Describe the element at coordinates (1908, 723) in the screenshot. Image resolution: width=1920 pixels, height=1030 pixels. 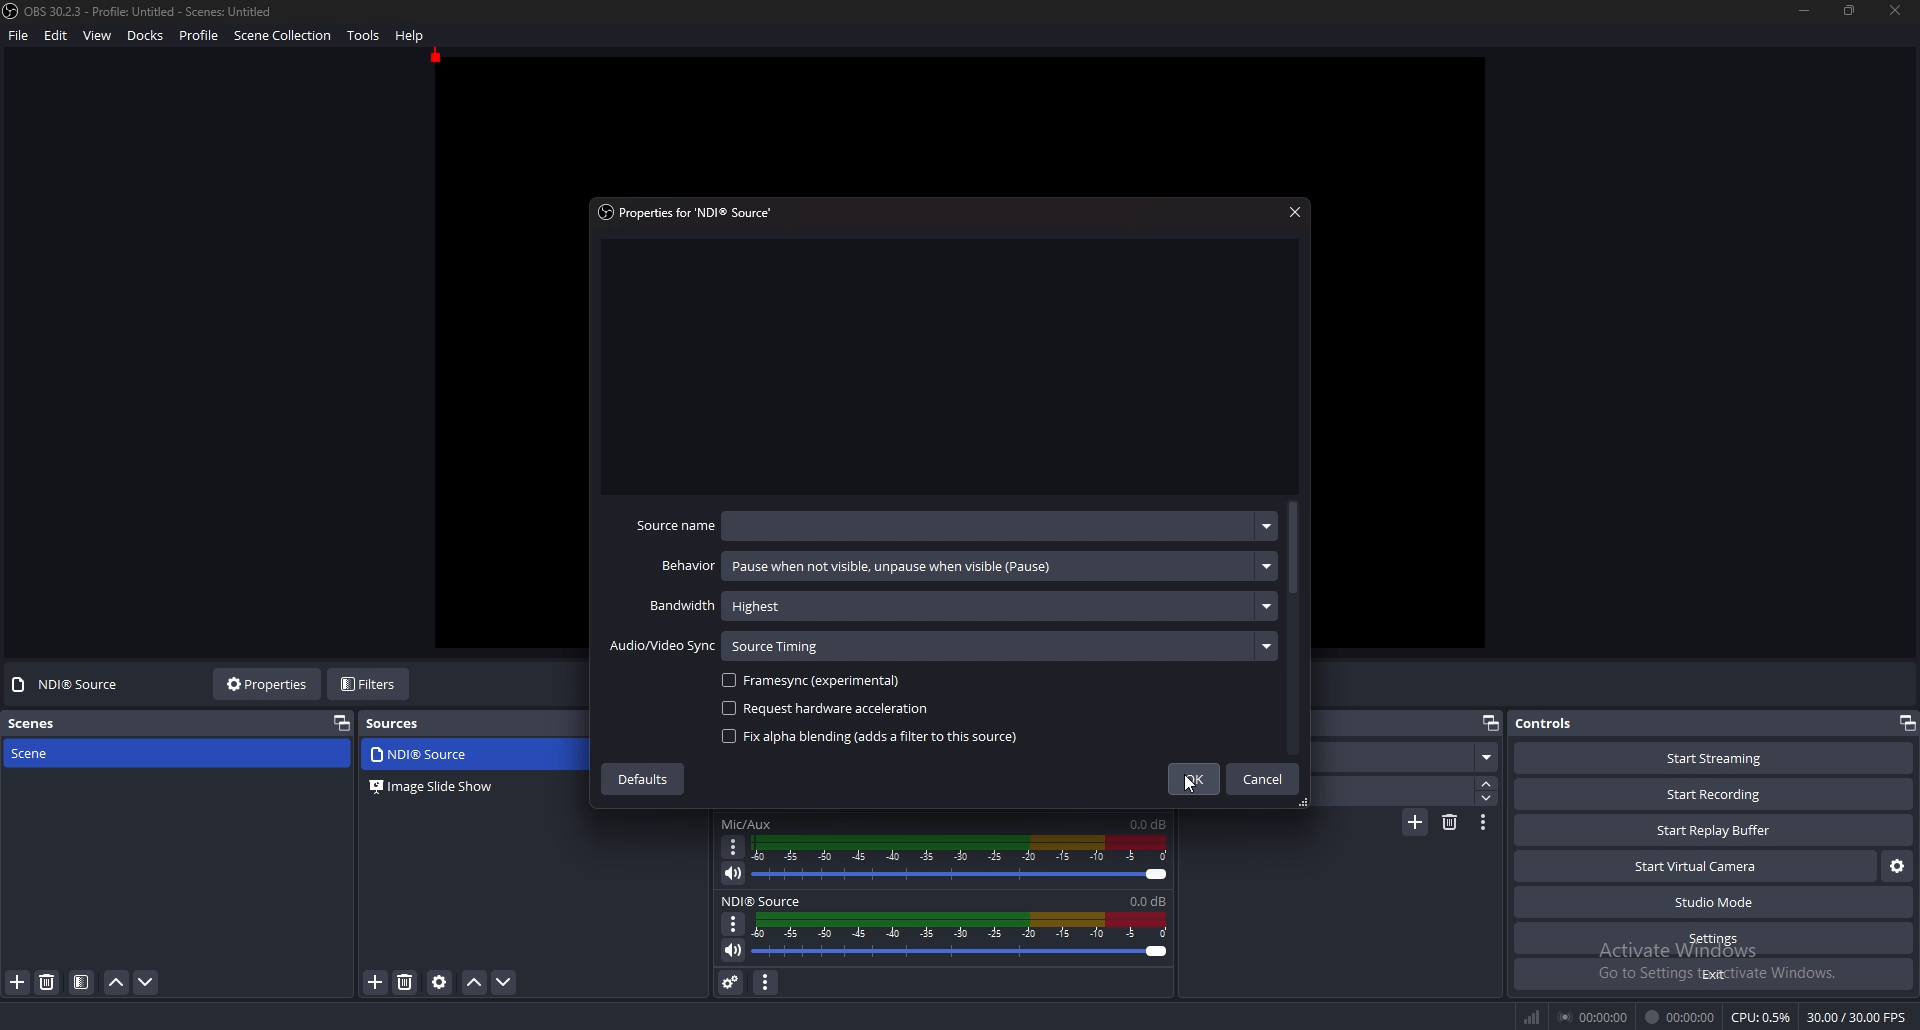
I see `pop out` at that location.